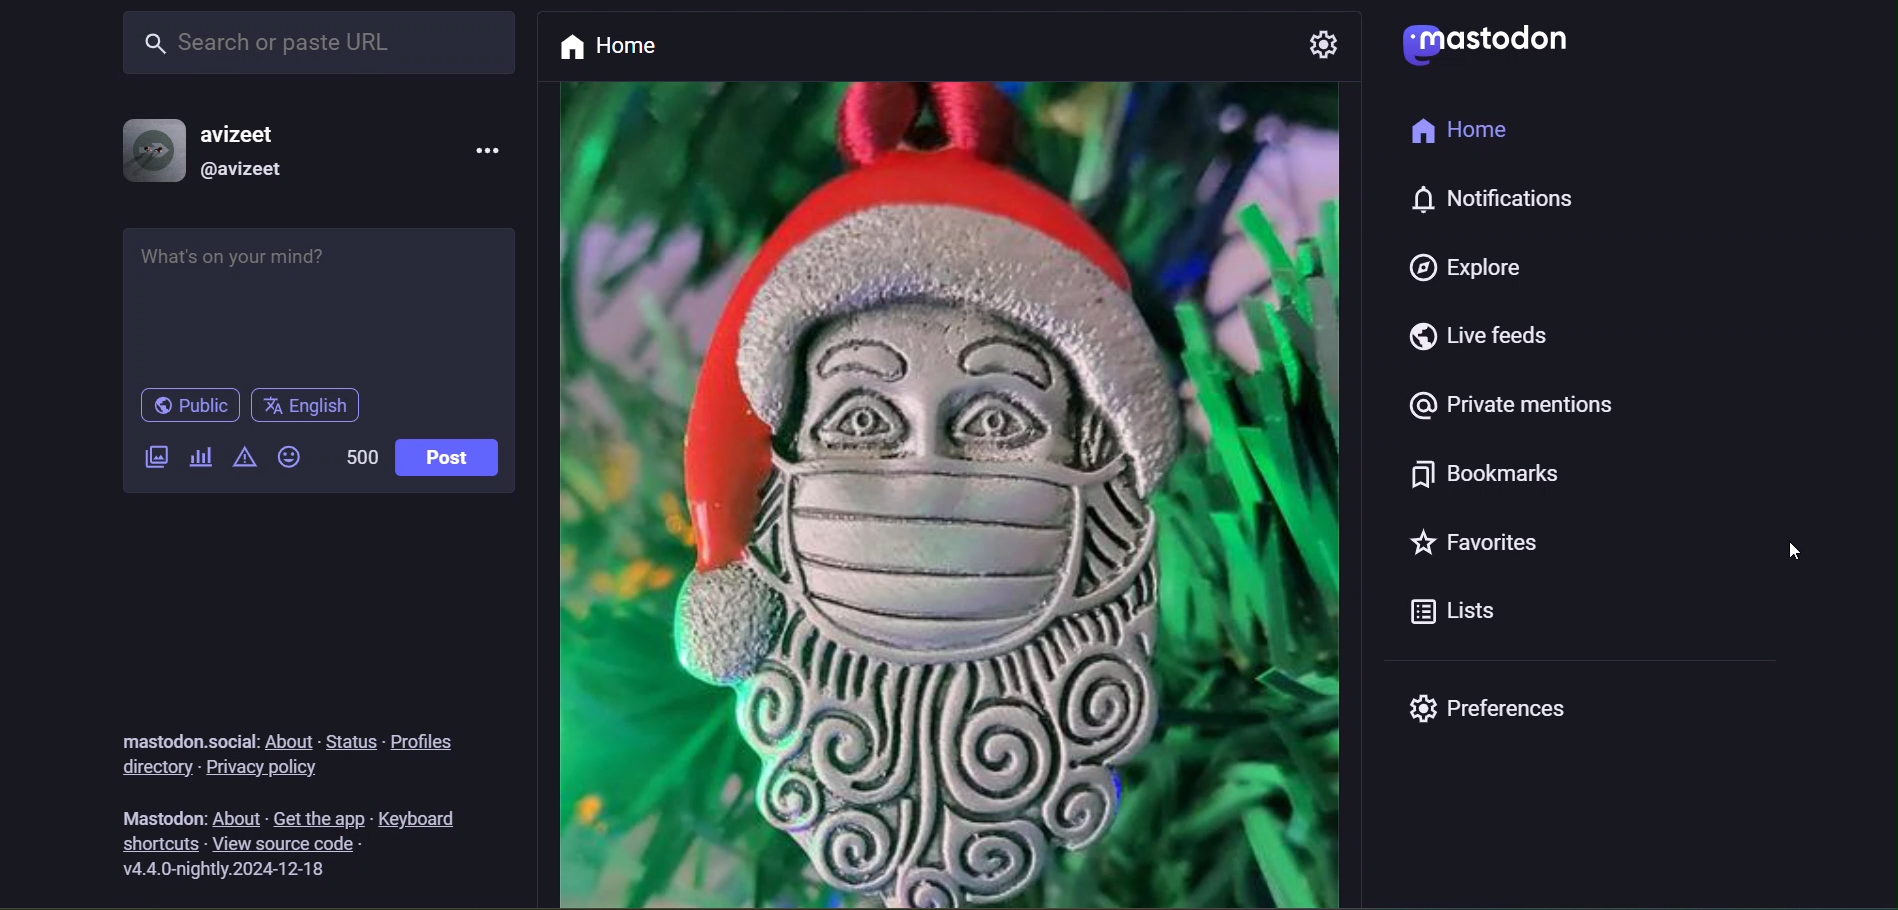  Describe the element at coordinates (955, 493) in the screenshot. I see `post picture` at that location.